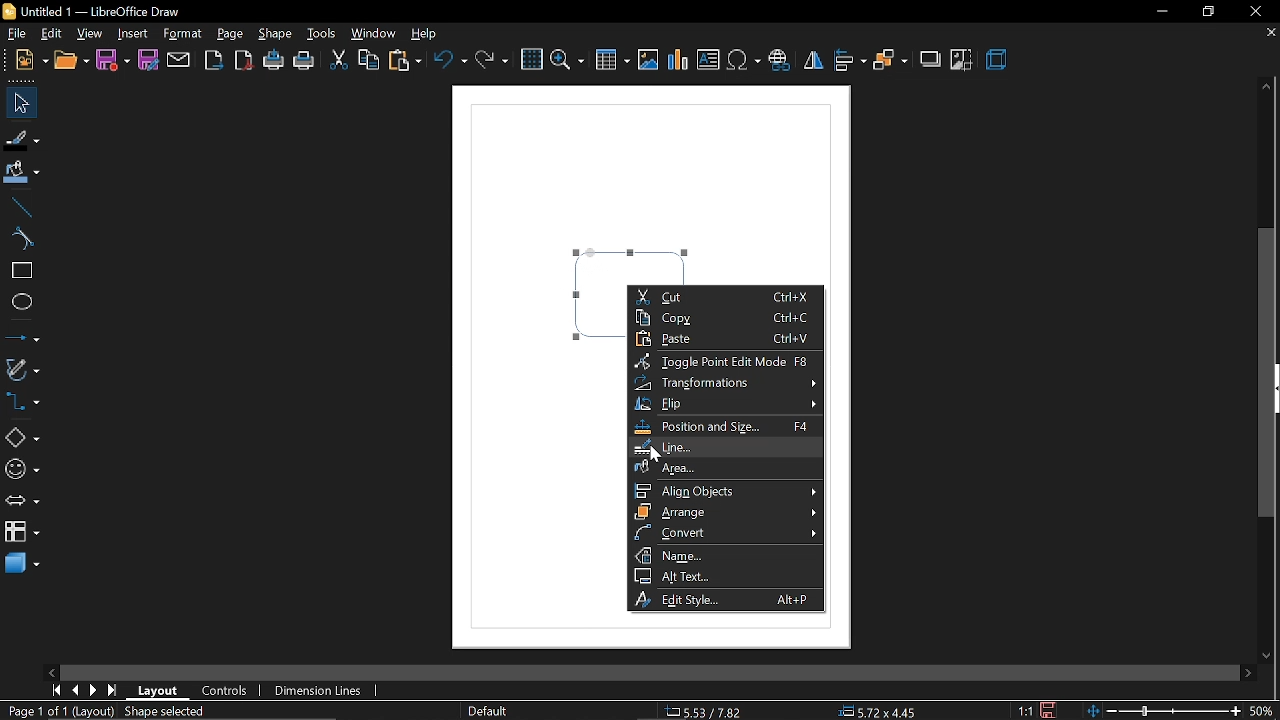  I want to click on cut , so click(338, 62).